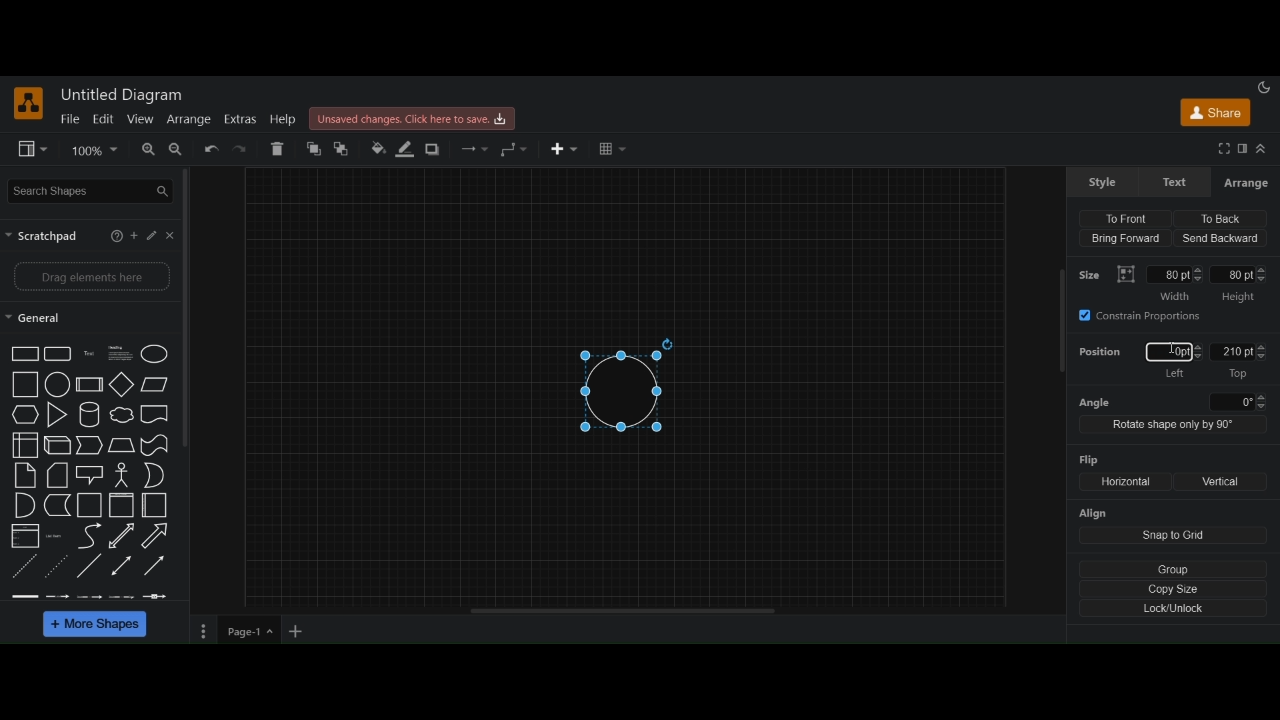  What do you see at coordinates (627, 387) in the screenshot?
I see `circle shape` at bounding box center [627, 387].